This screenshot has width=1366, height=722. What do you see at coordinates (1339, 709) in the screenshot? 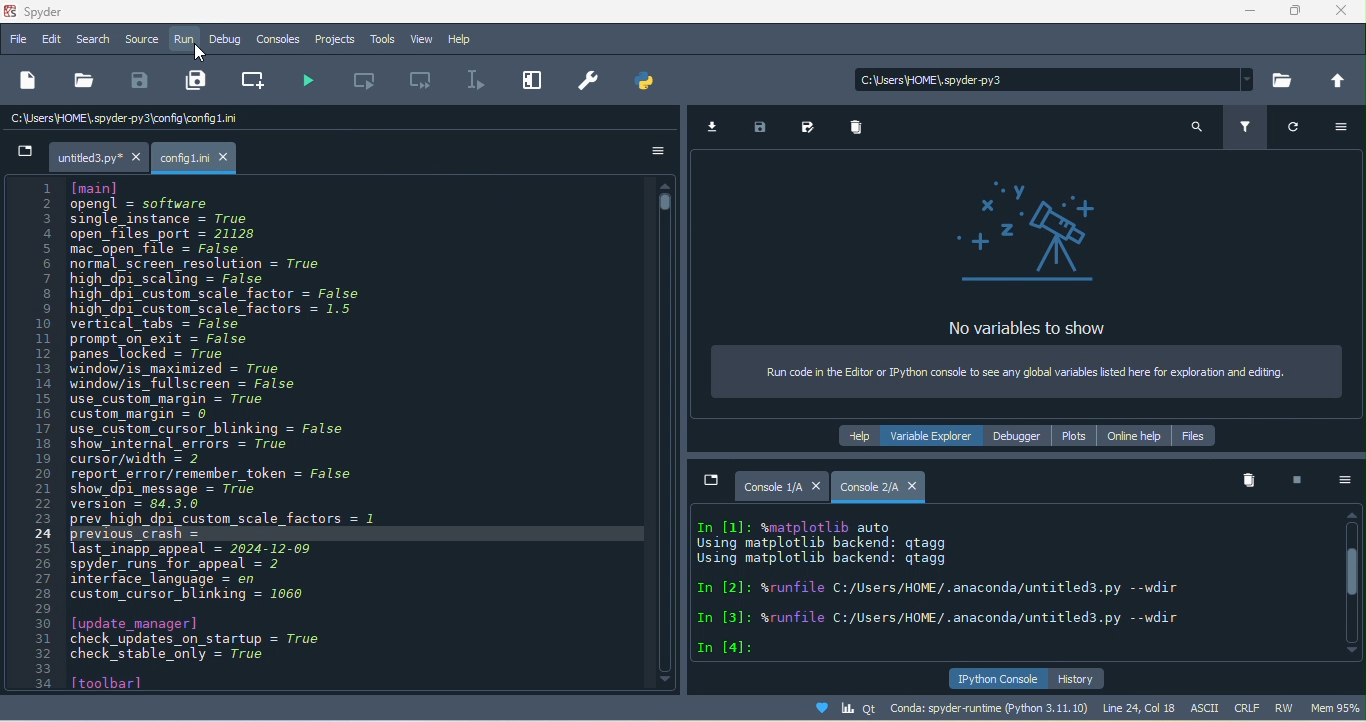
I see `mem 95%` at bounding box center [1339, 709].